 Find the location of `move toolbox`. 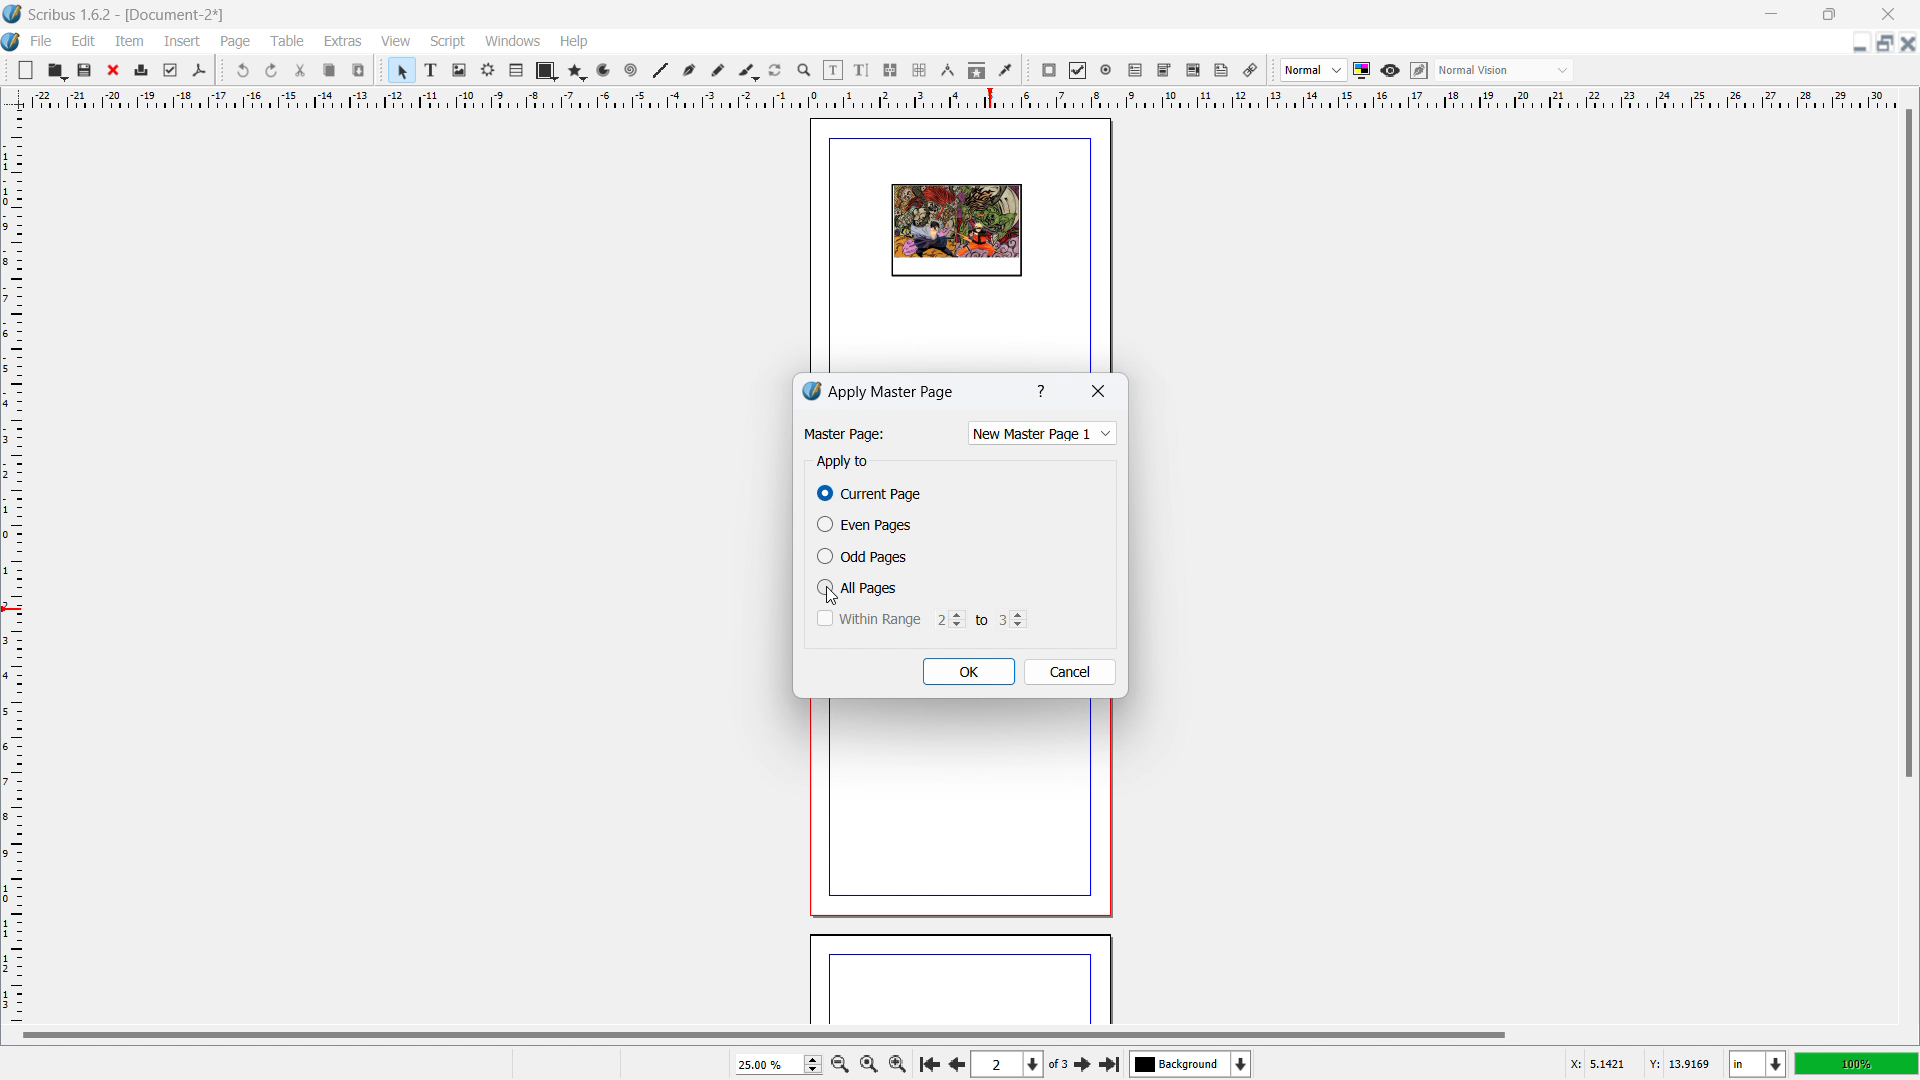

move toolbox is located at coordinates (7, 68).